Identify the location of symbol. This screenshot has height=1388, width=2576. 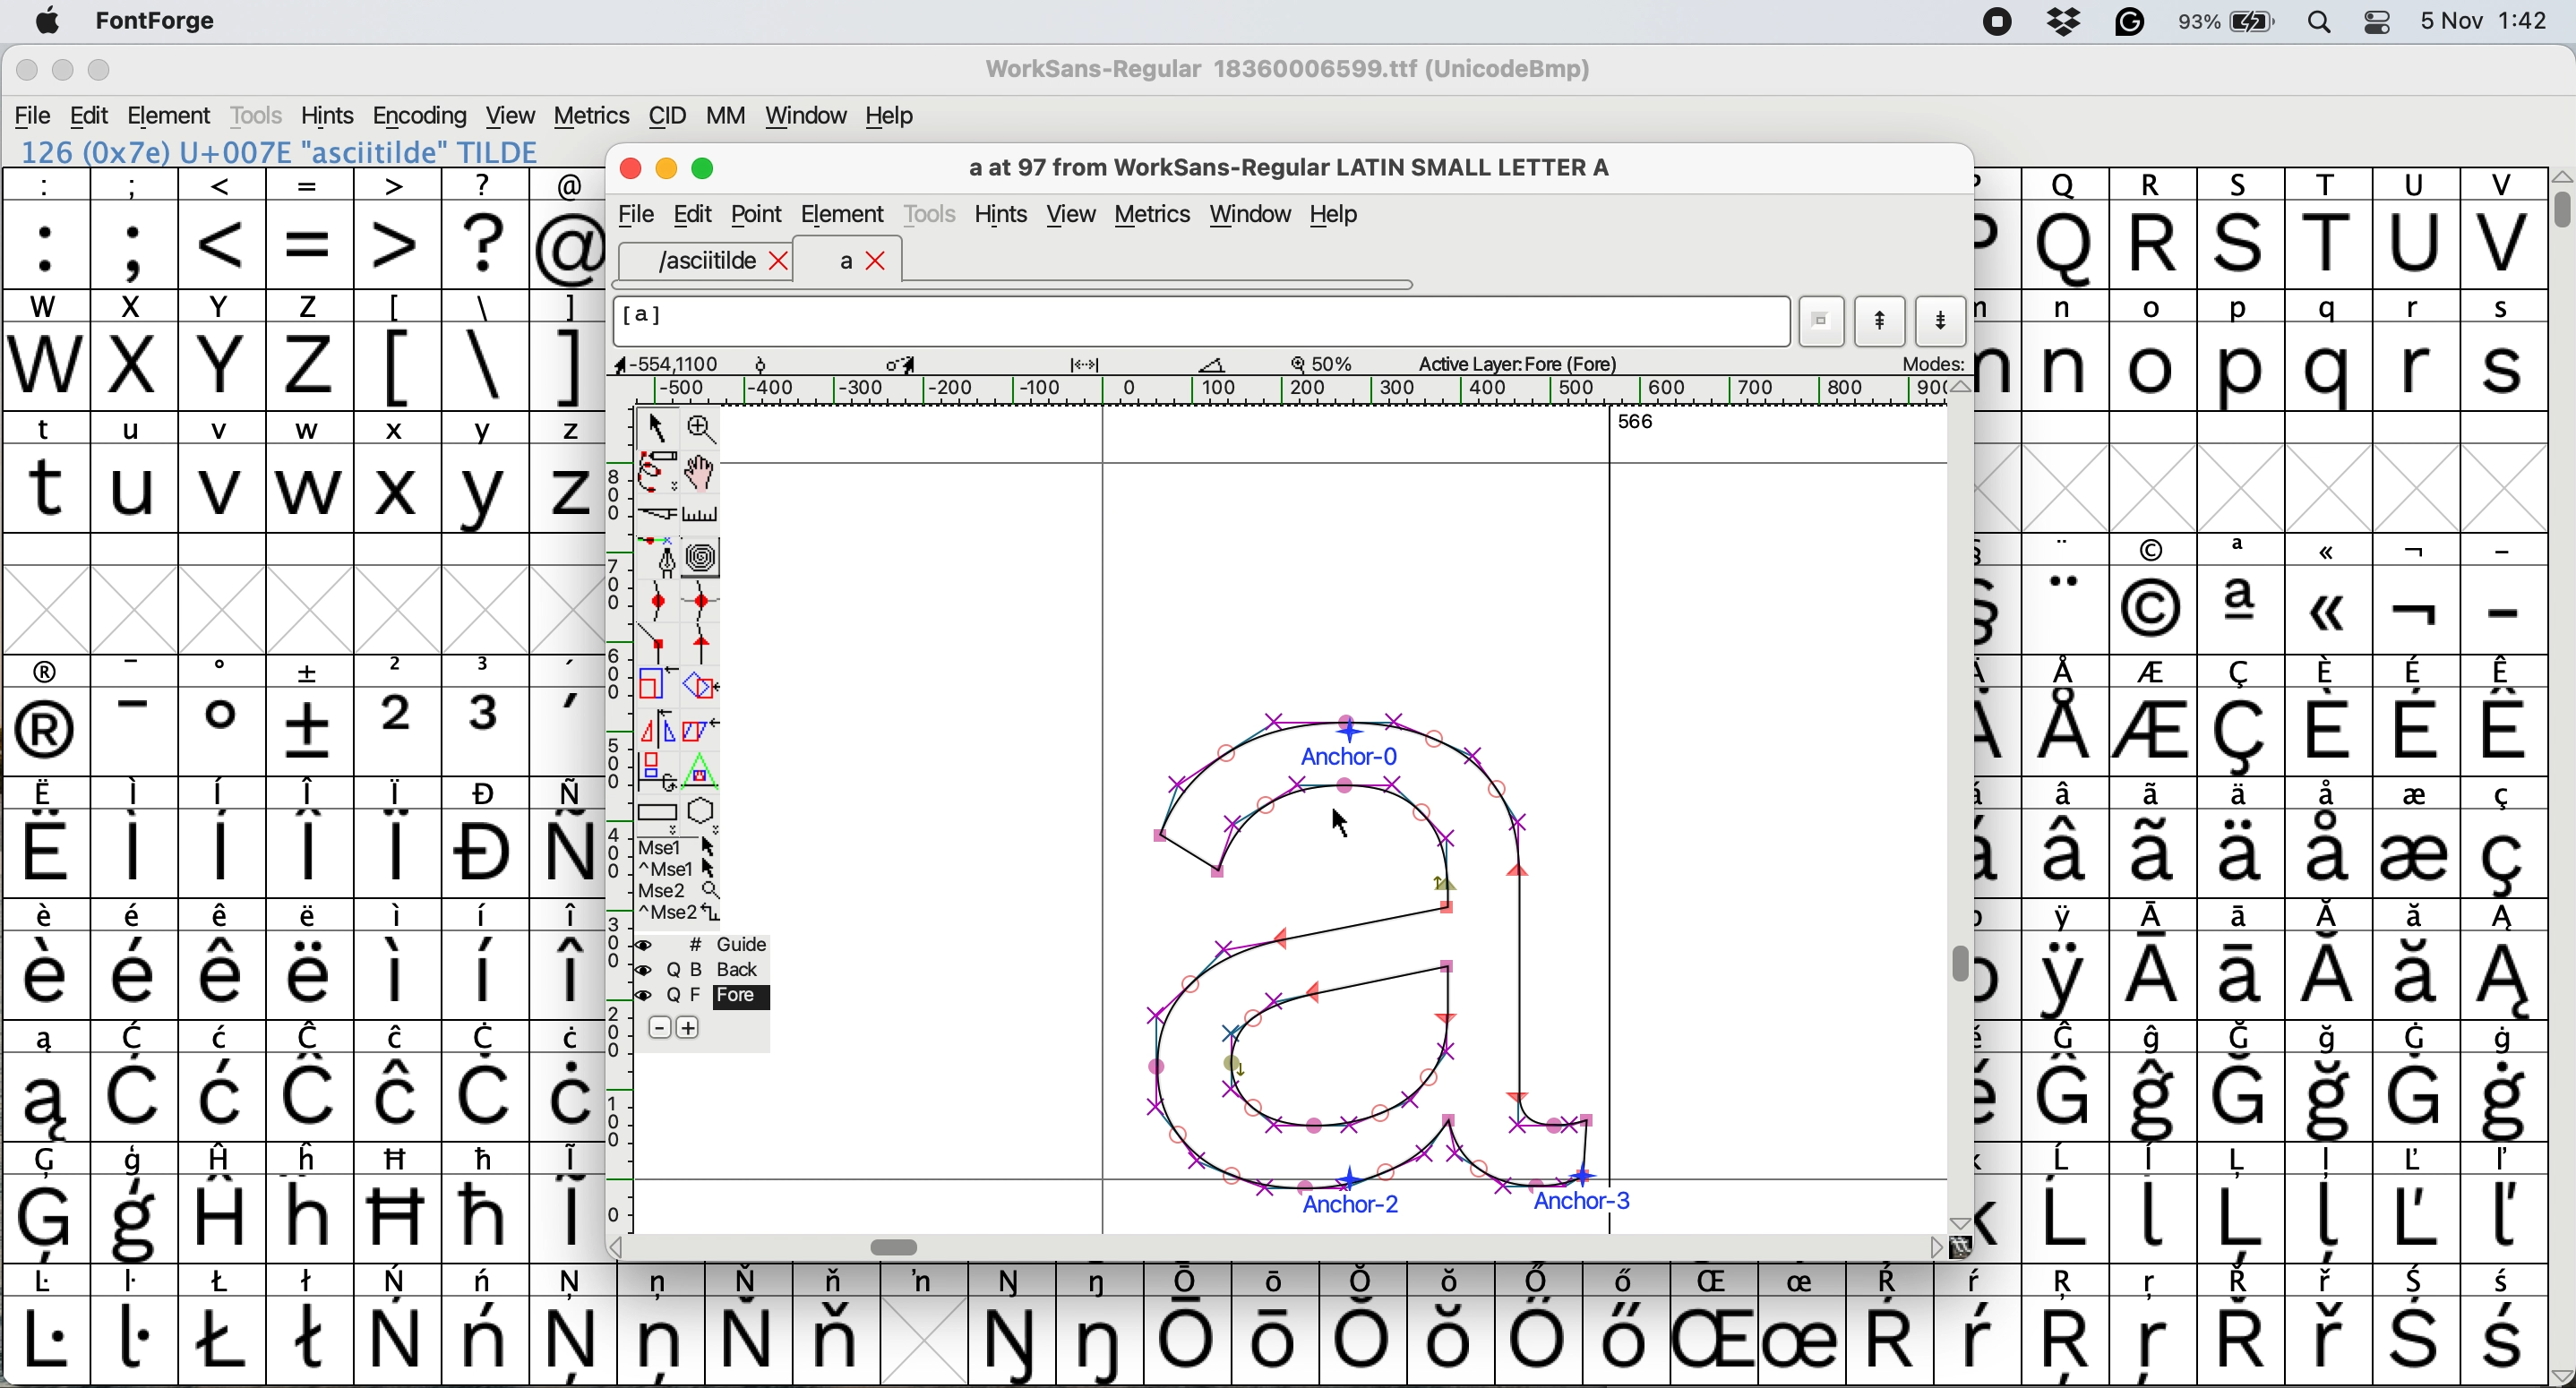
(1978, 1325).